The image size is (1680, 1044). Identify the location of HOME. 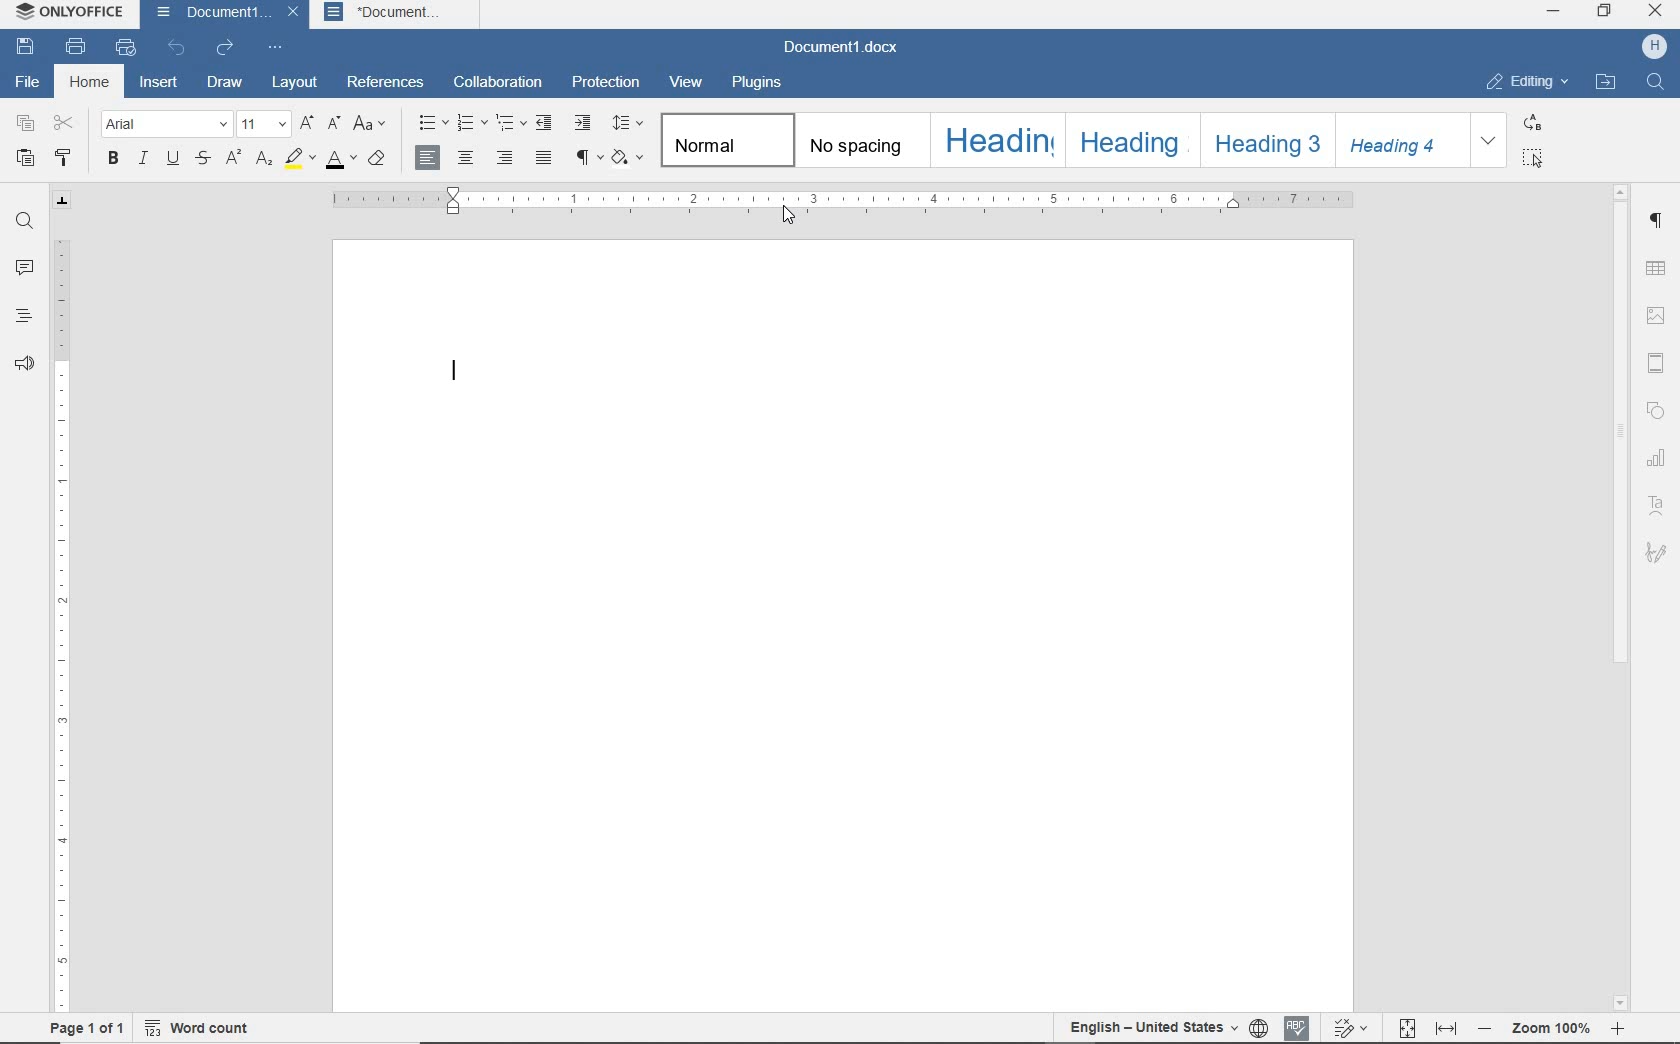
(92, 84).